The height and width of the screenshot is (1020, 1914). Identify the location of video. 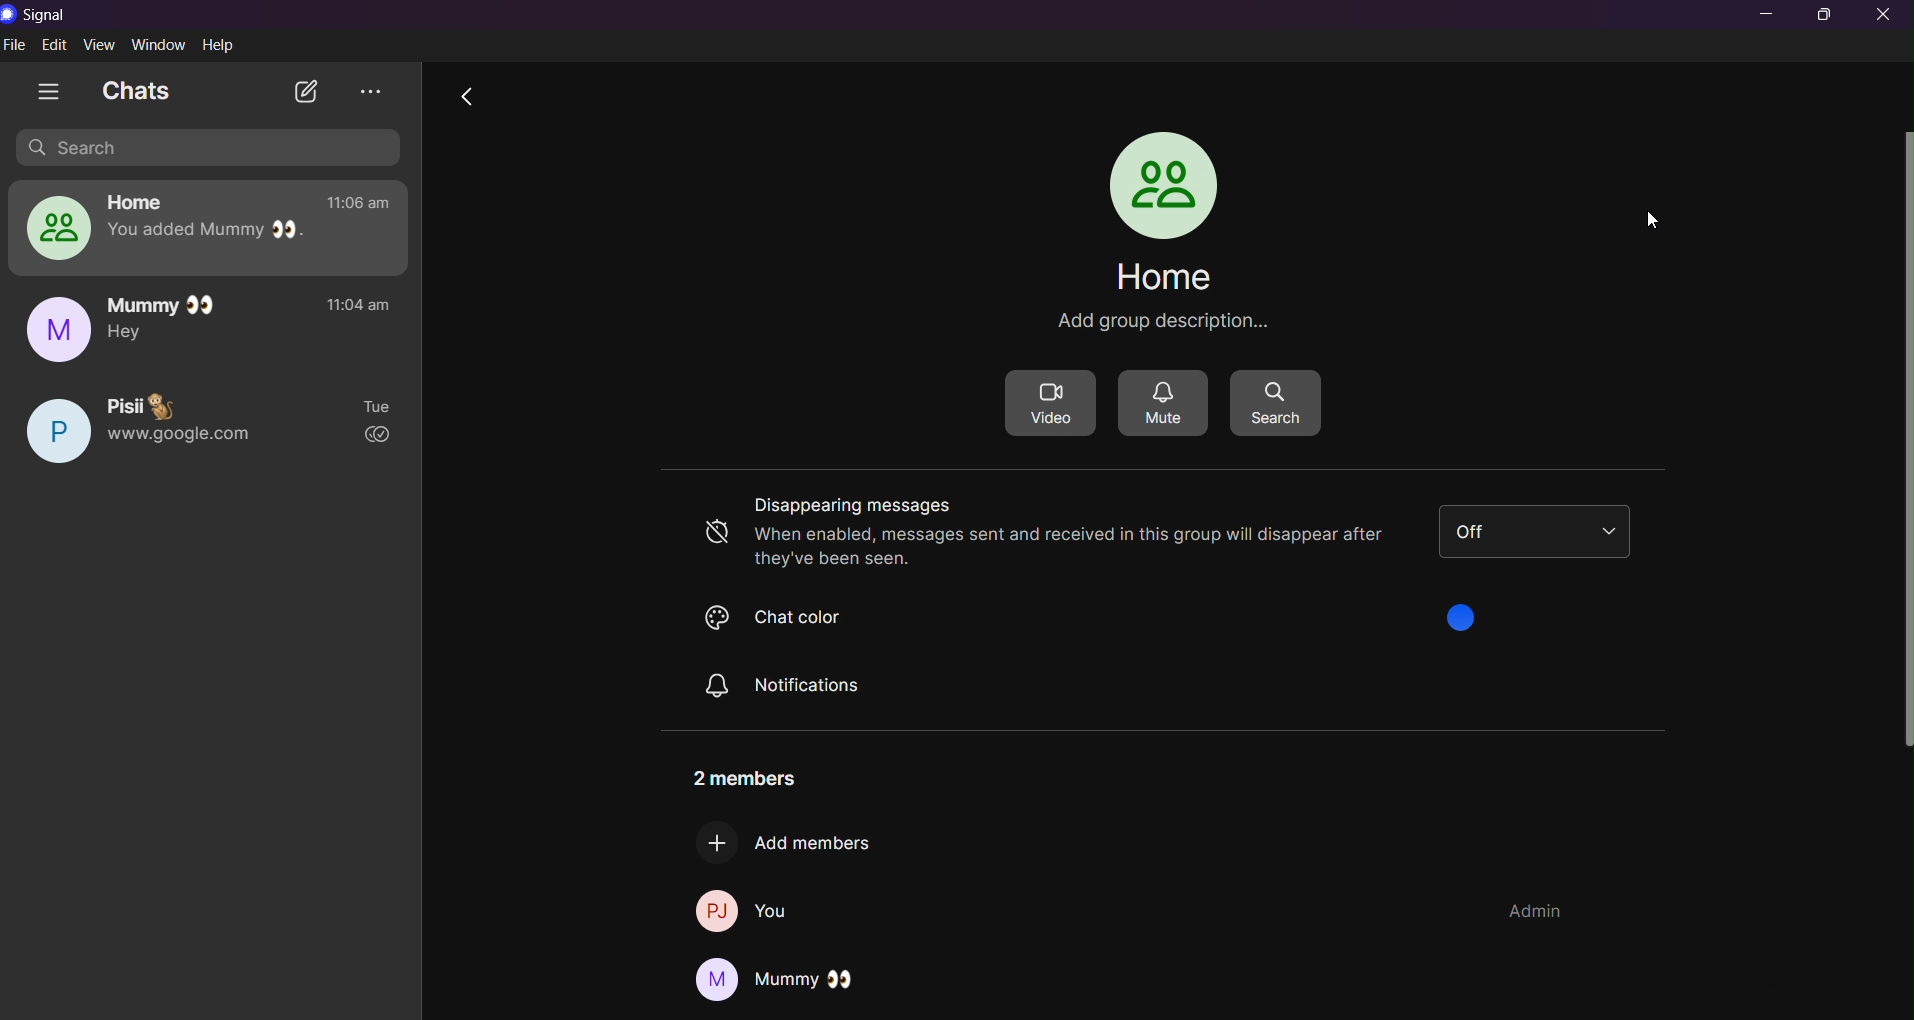
(1052, 401).